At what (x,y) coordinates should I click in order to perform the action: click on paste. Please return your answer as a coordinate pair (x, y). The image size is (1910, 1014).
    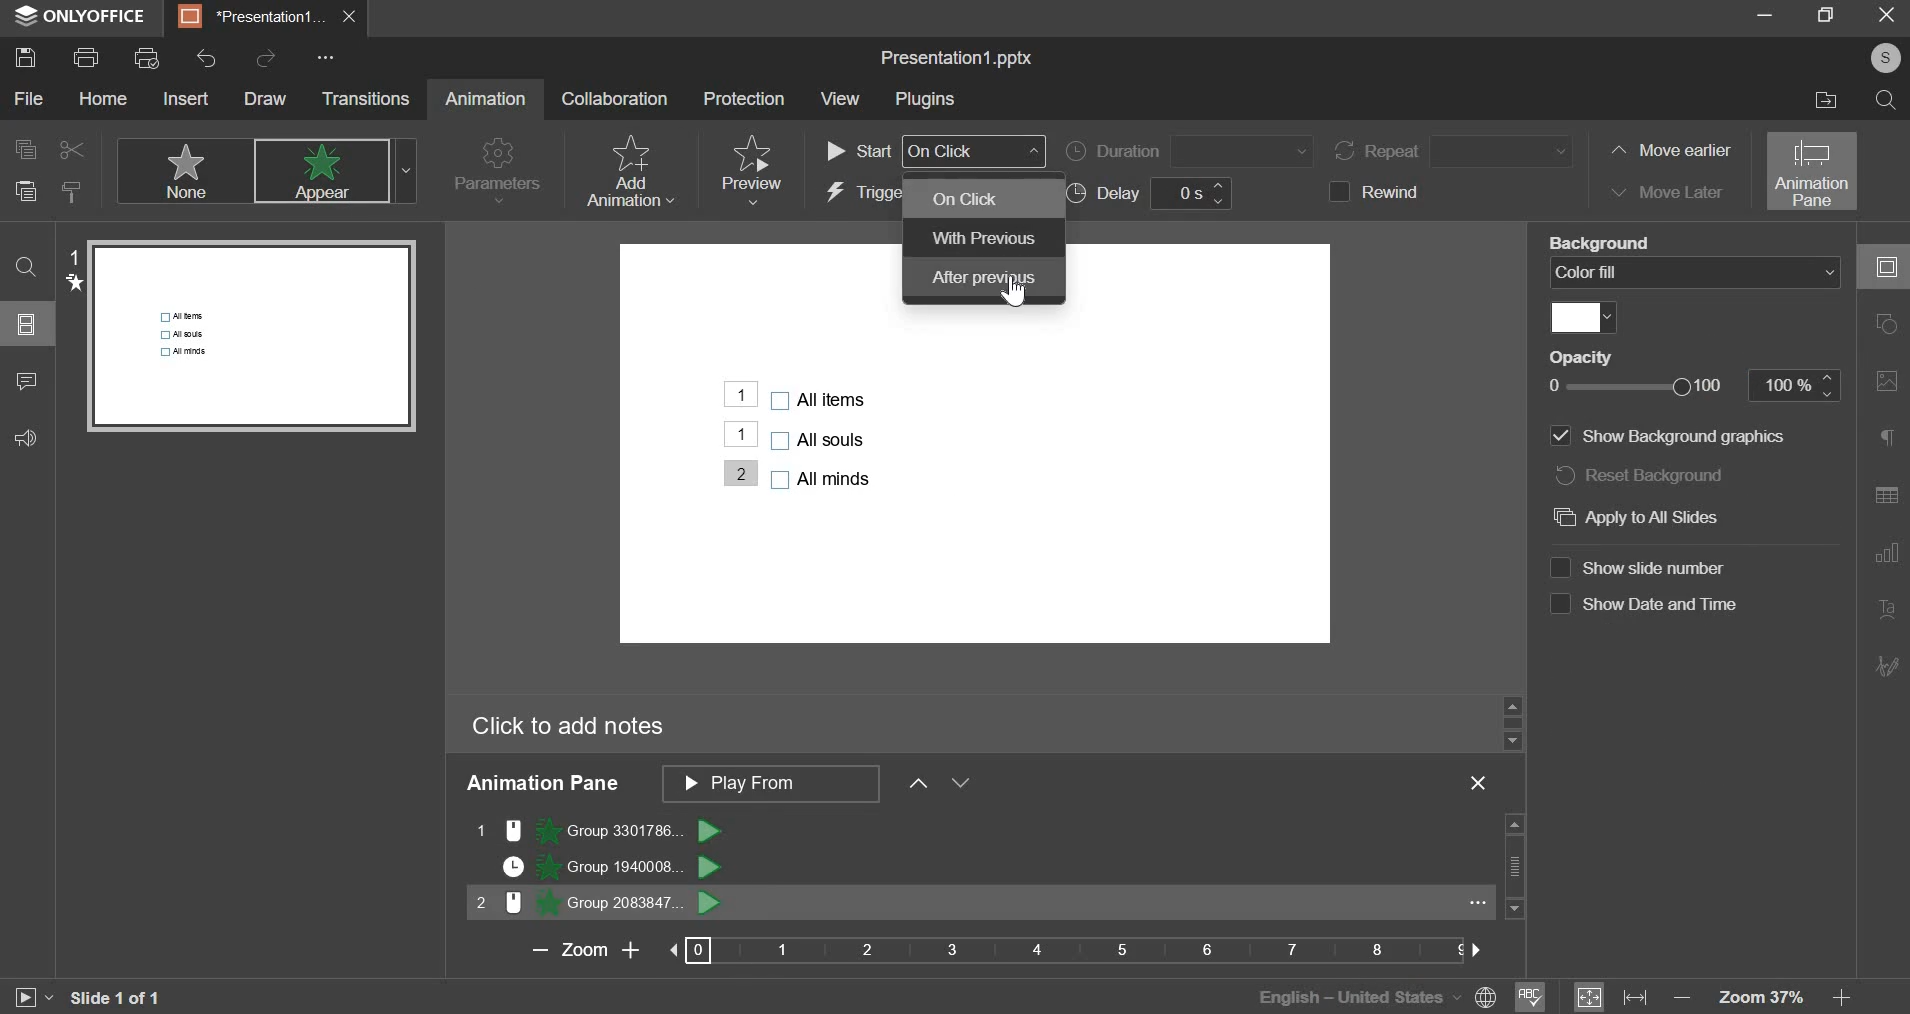
    Looking at the image, I should click on (25, 193).